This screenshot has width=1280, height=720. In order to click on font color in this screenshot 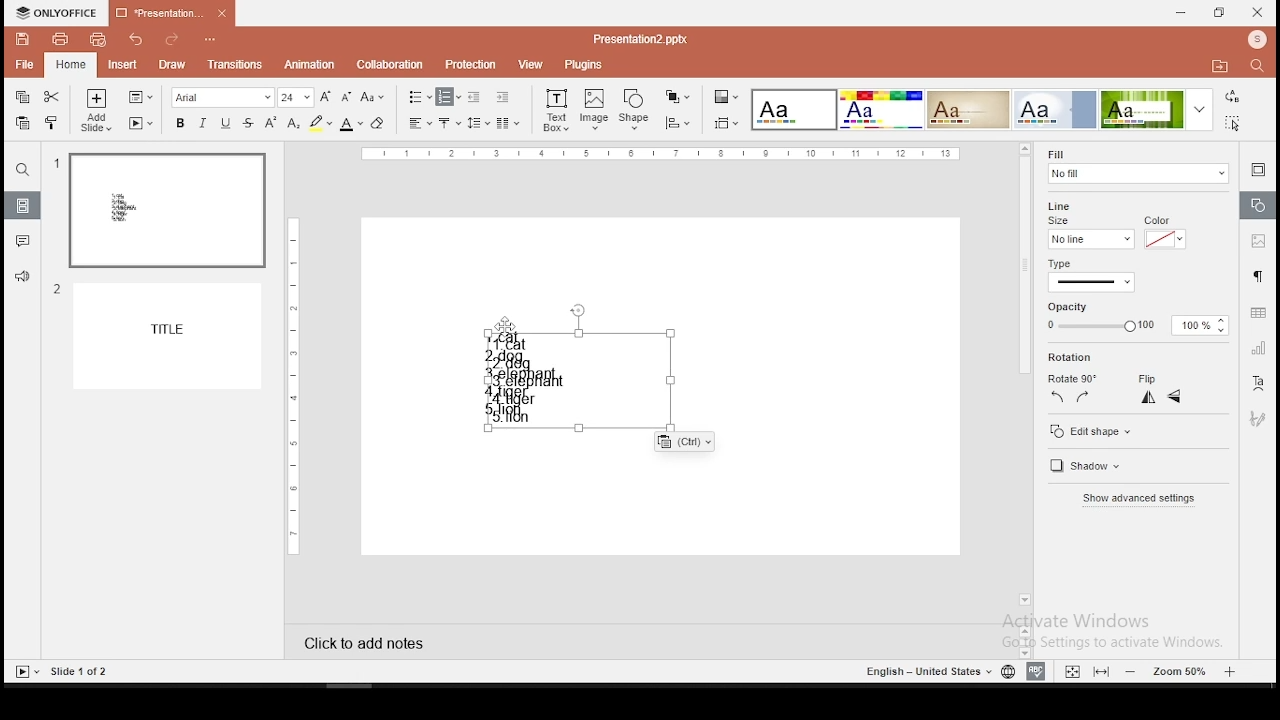, I will do `click(351, 123)`.